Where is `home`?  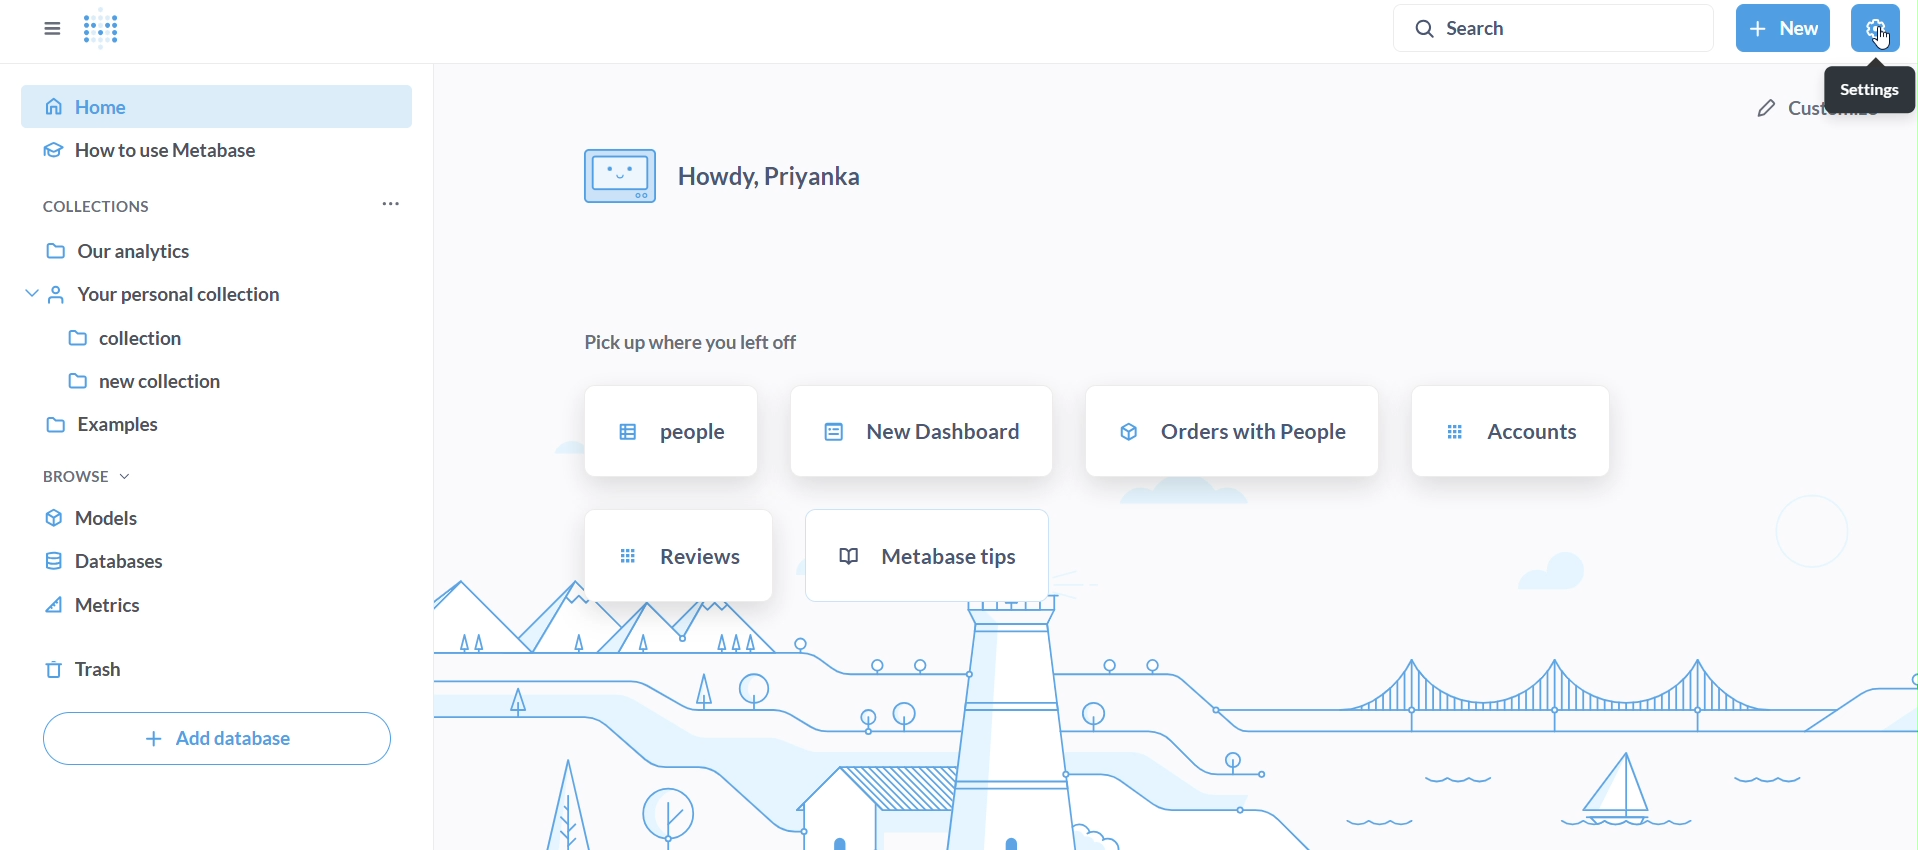
home is located at coordinates (221, 104).